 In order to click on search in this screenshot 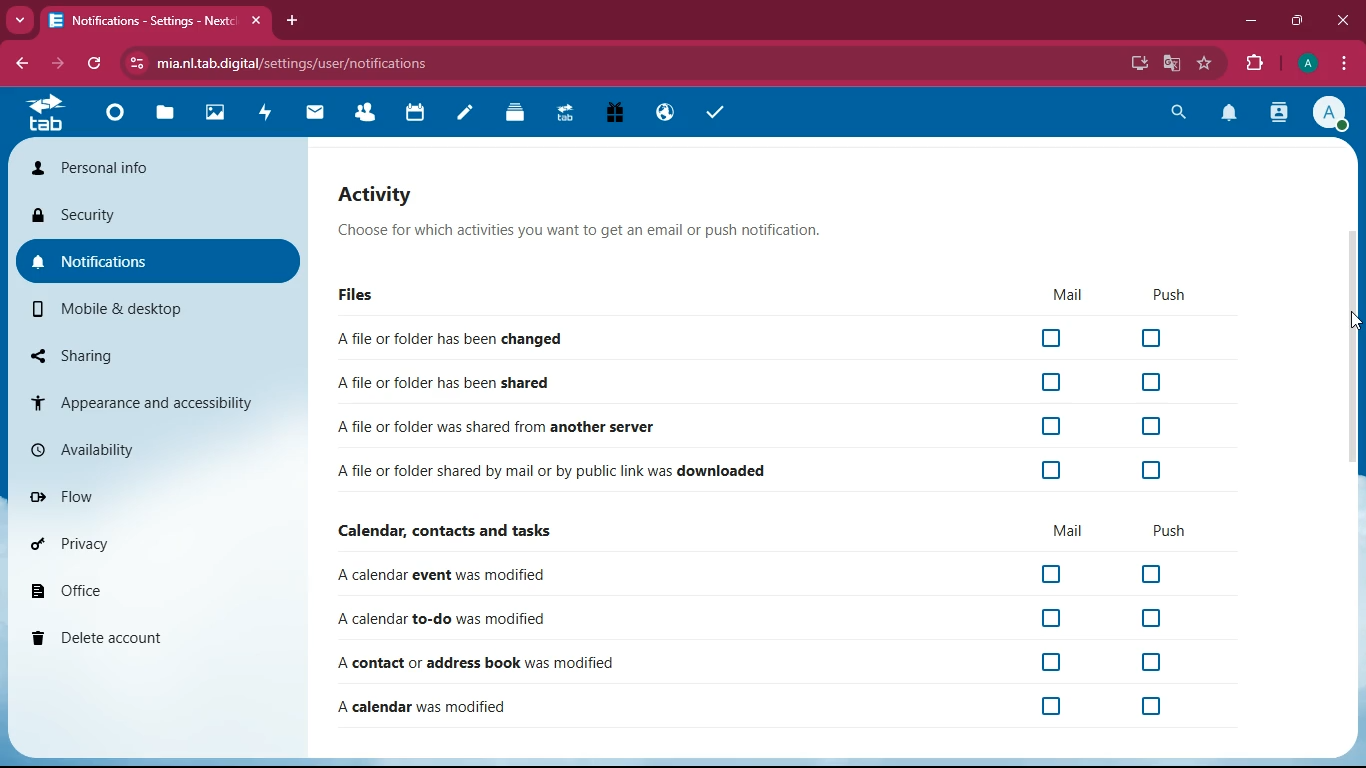, I will do `click(1177, 114)`.